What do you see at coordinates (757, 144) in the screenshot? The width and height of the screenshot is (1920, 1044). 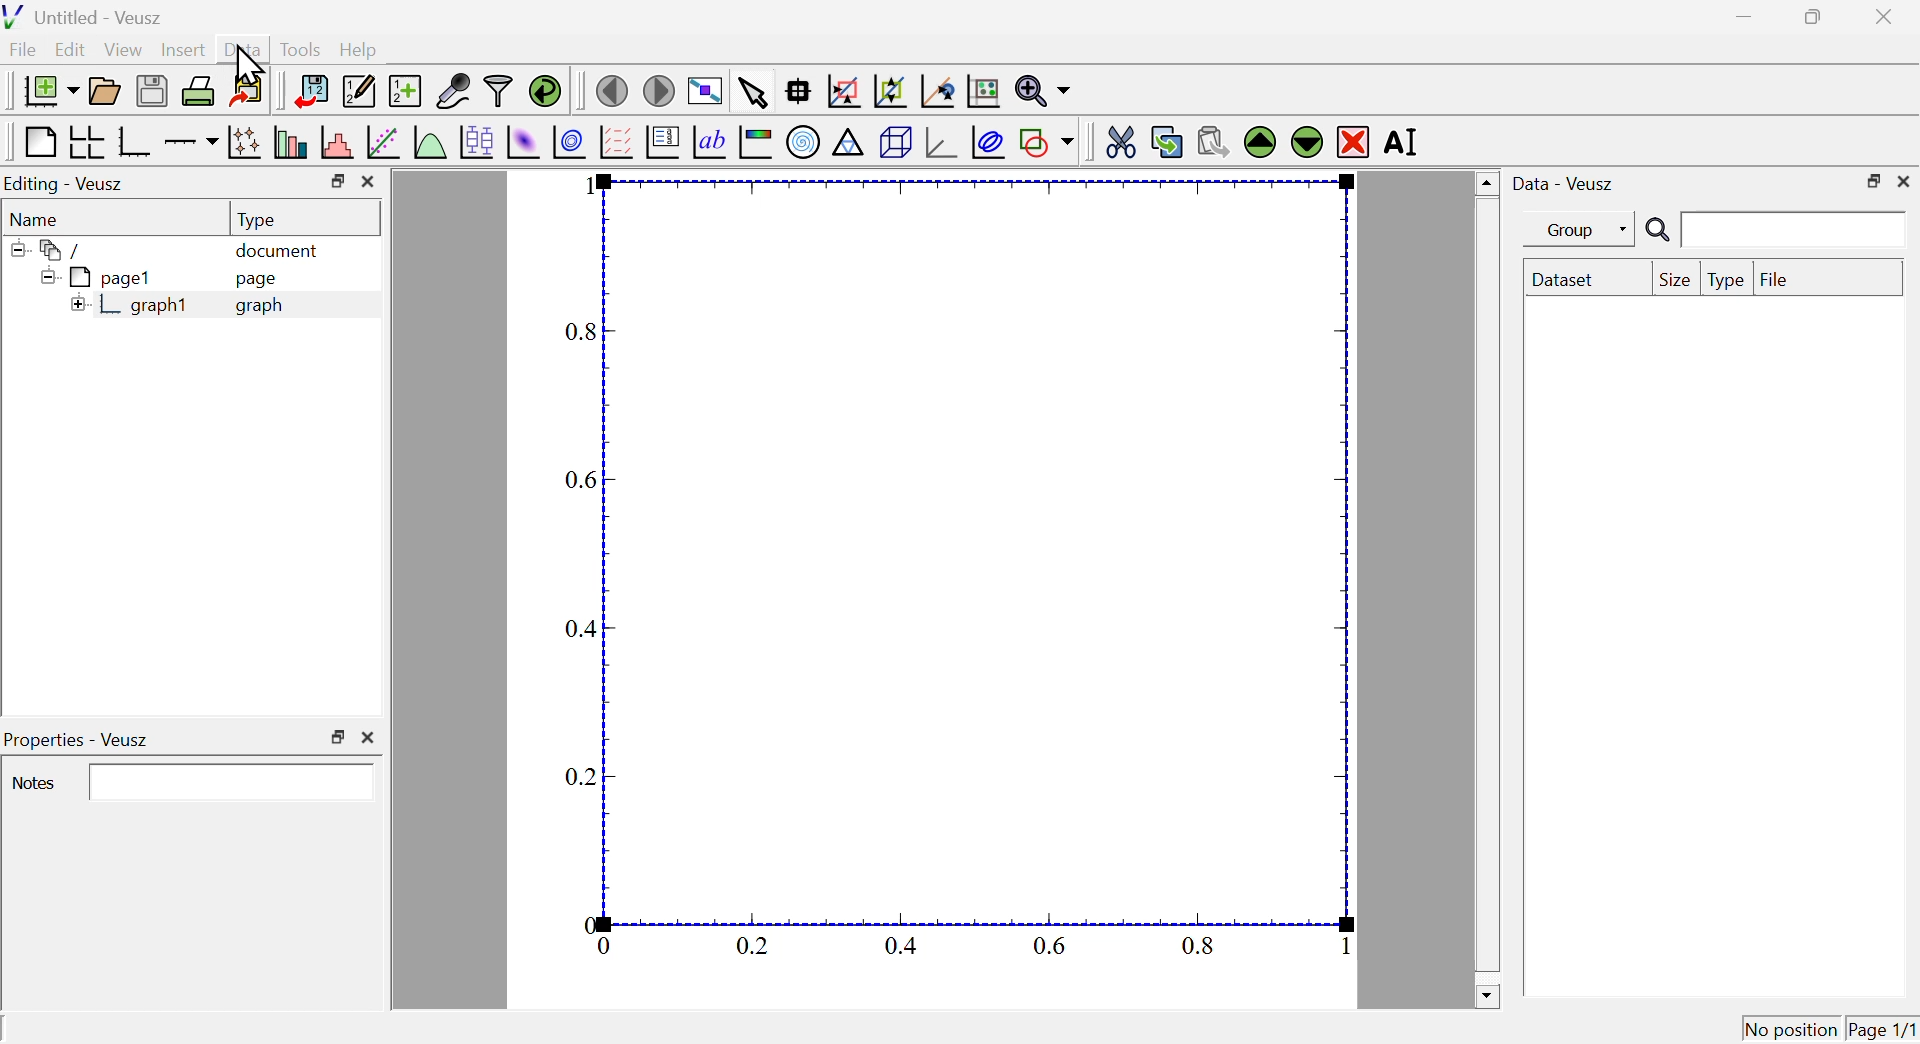 I see `image color bar` at bounding box center [757, 144].